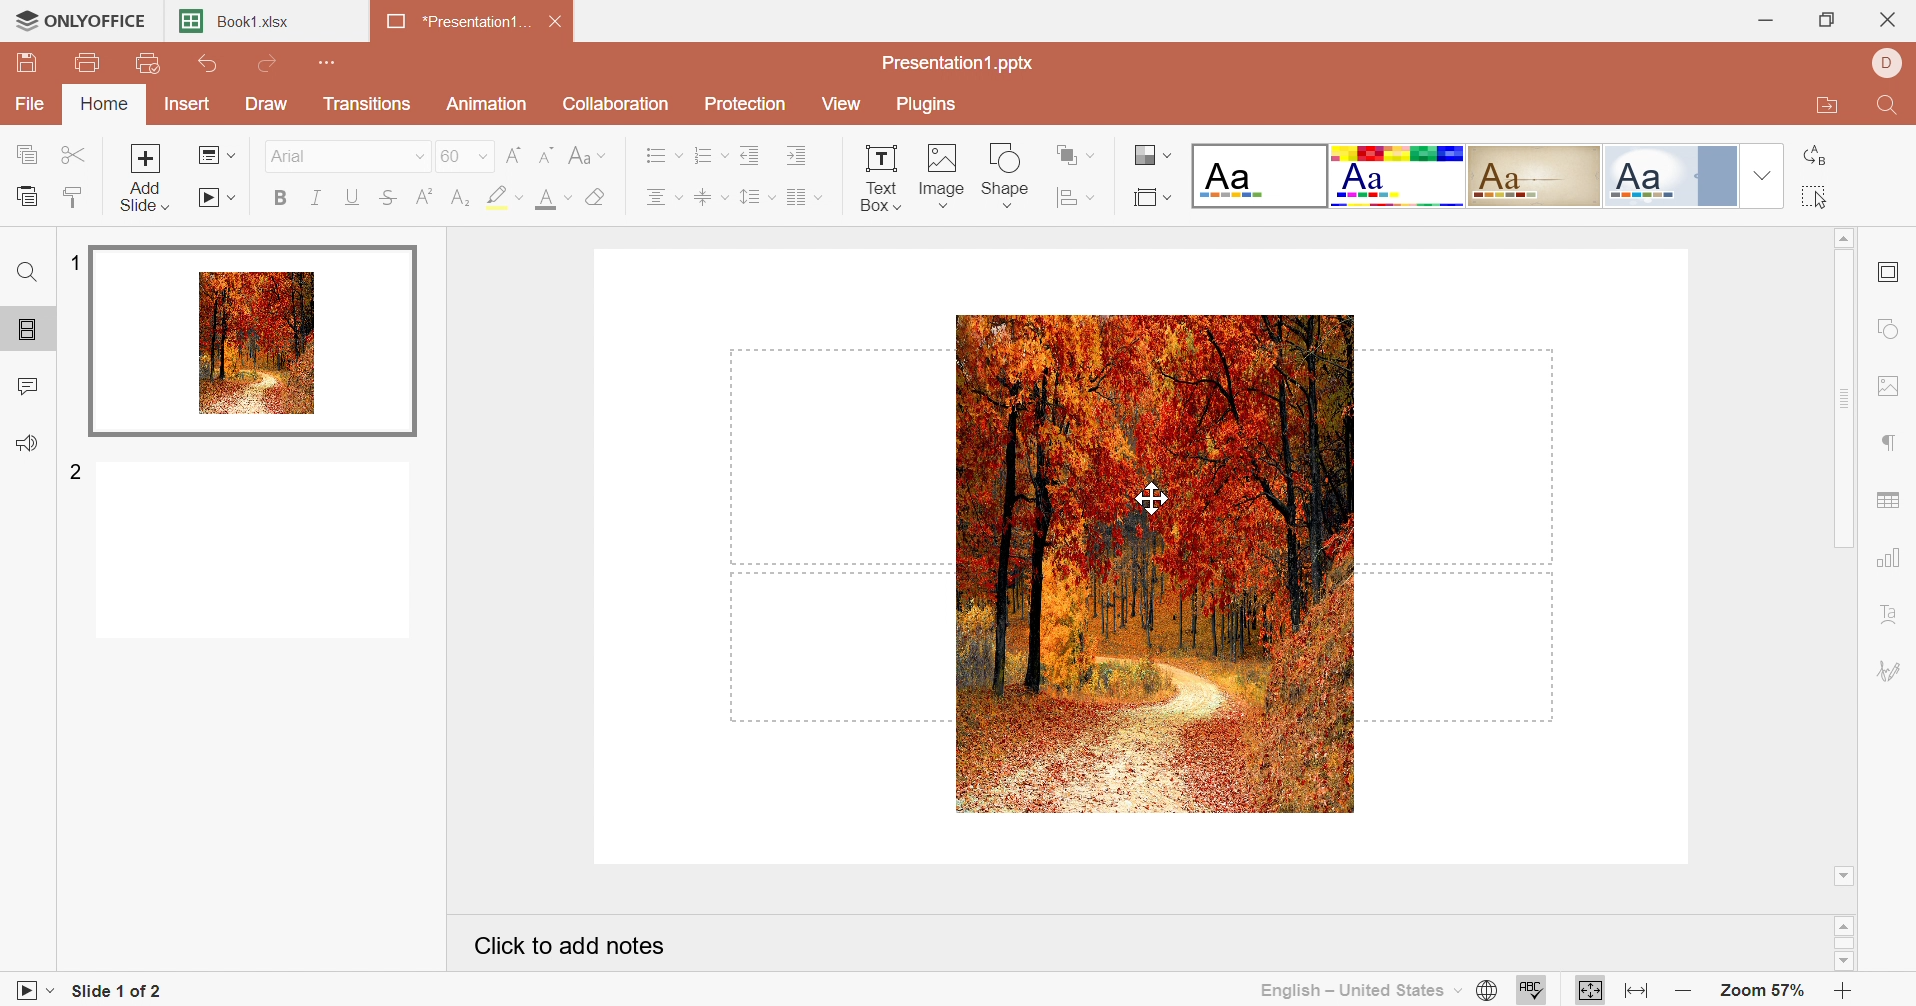 The height and width of the screenshot is (1006, 1916). I want to click on 2, so click(77, 469).